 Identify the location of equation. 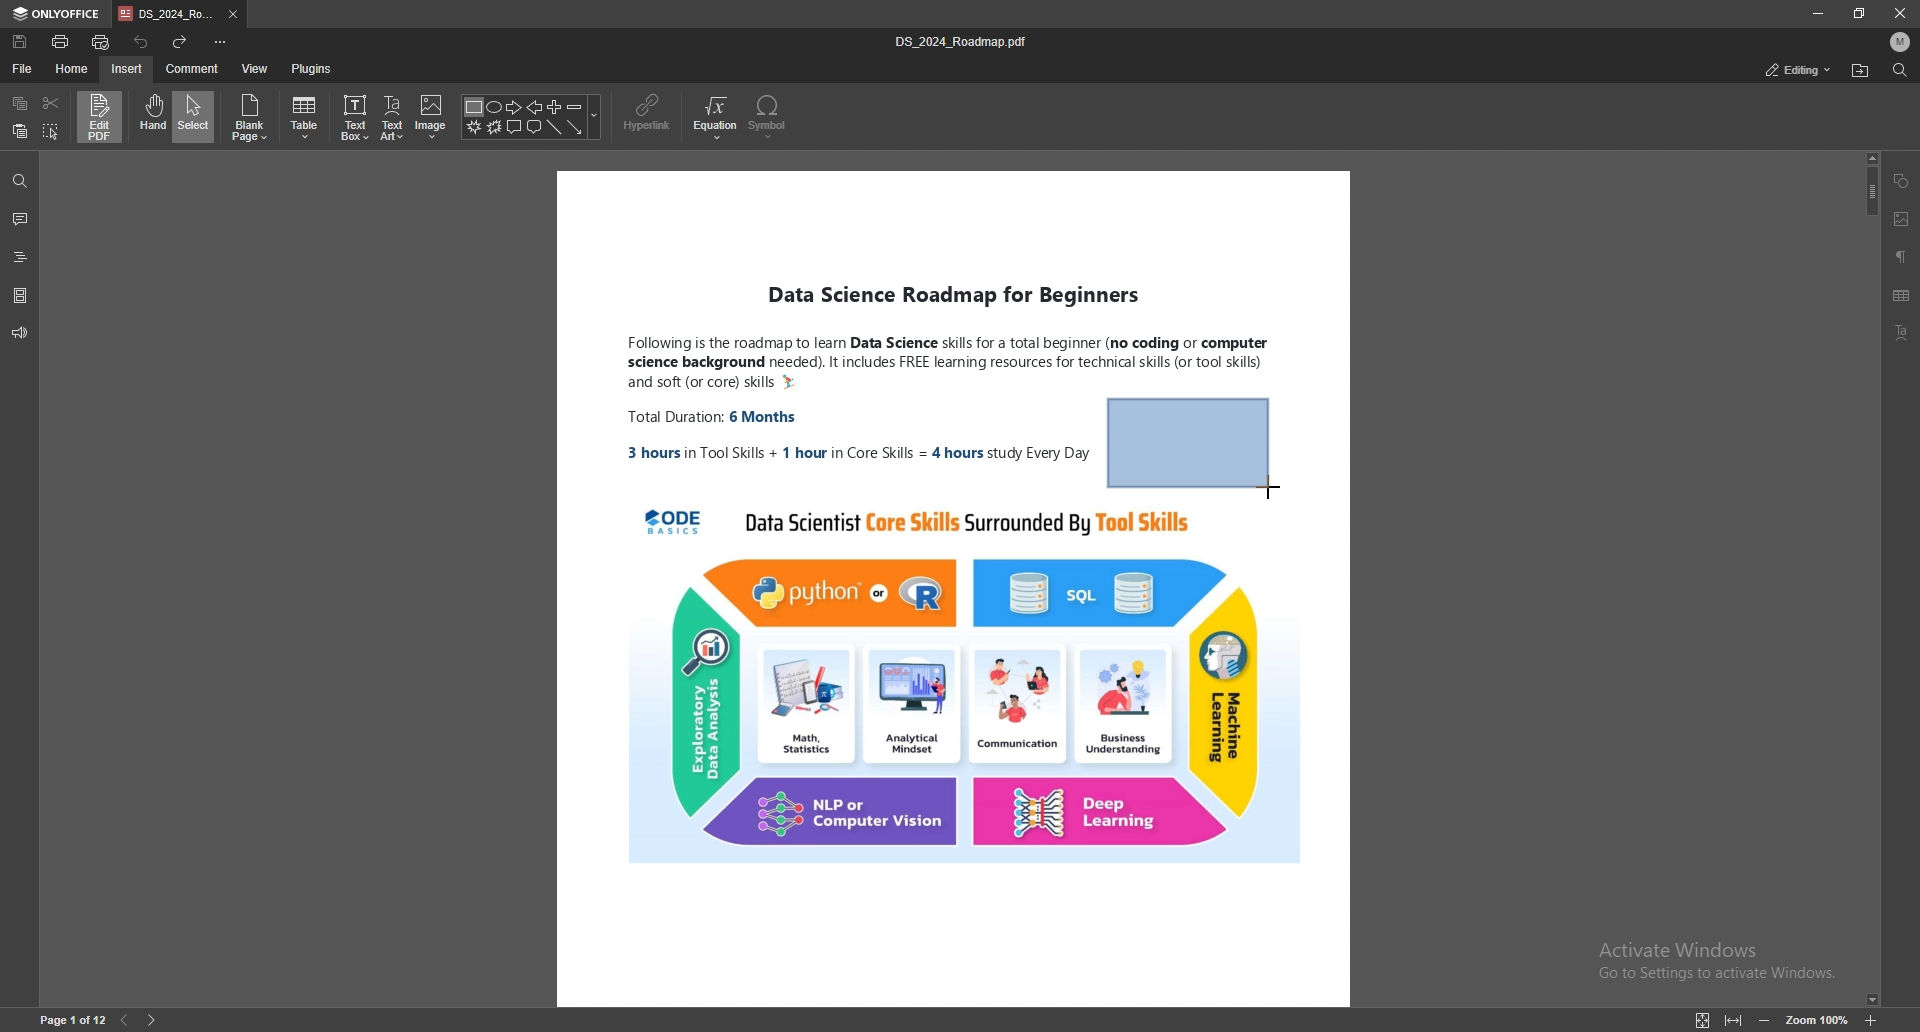
(717, 117).